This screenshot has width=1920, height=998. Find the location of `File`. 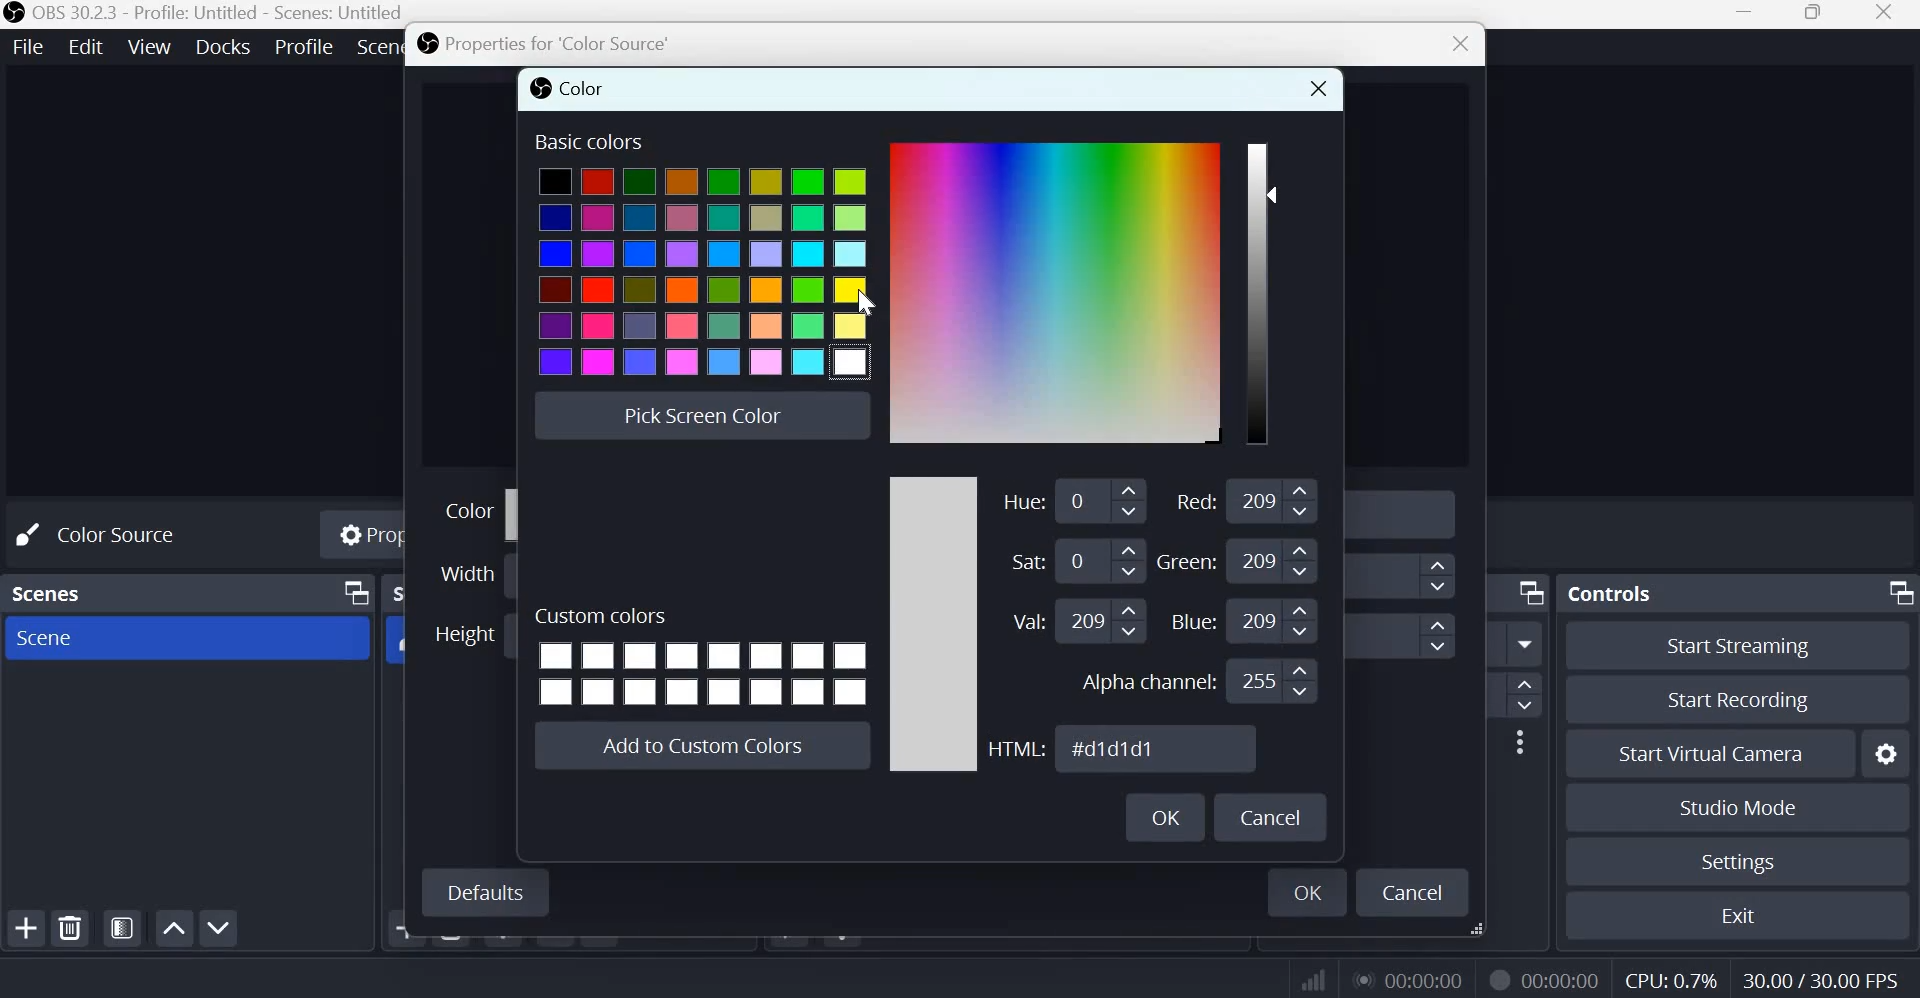

File is located at coordinates (33, 45).